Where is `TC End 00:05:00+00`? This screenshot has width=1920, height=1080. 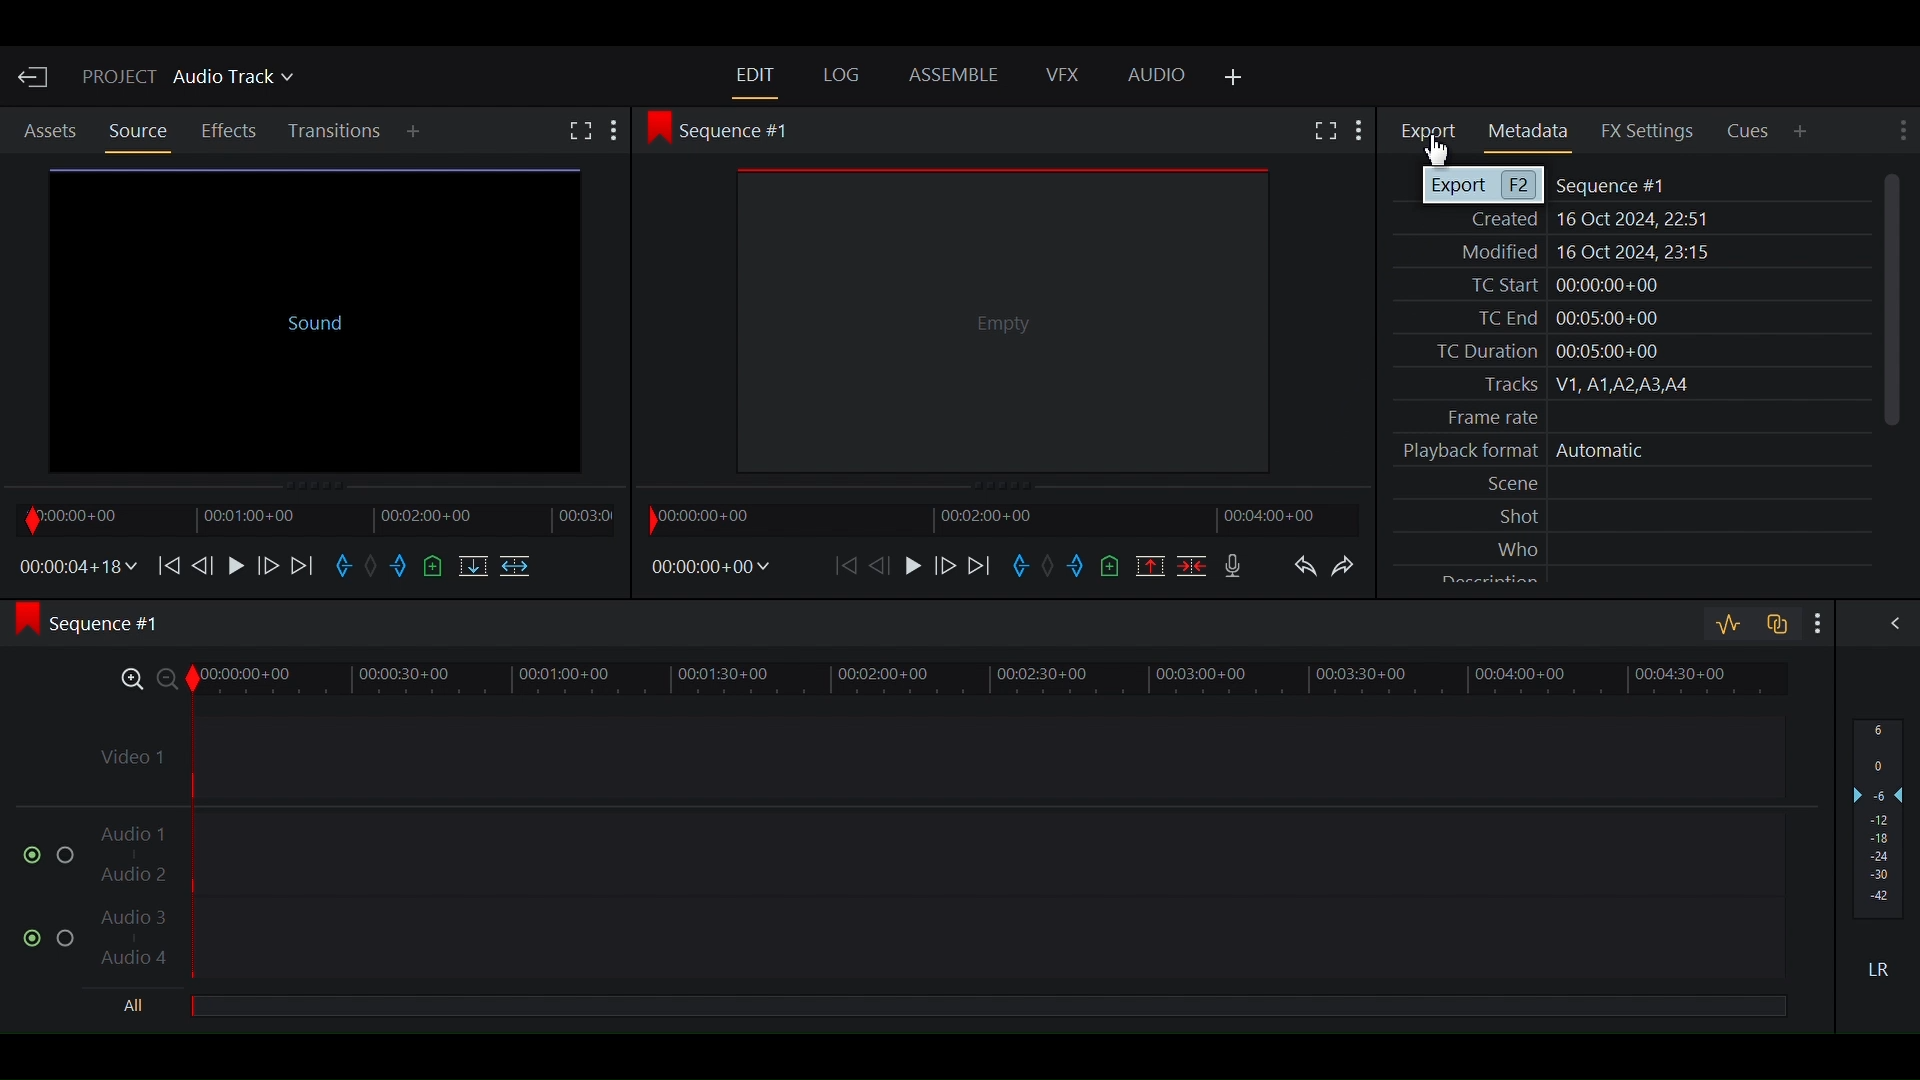 TC End 00:05:00+00 is located at coordinates (1560, 318).